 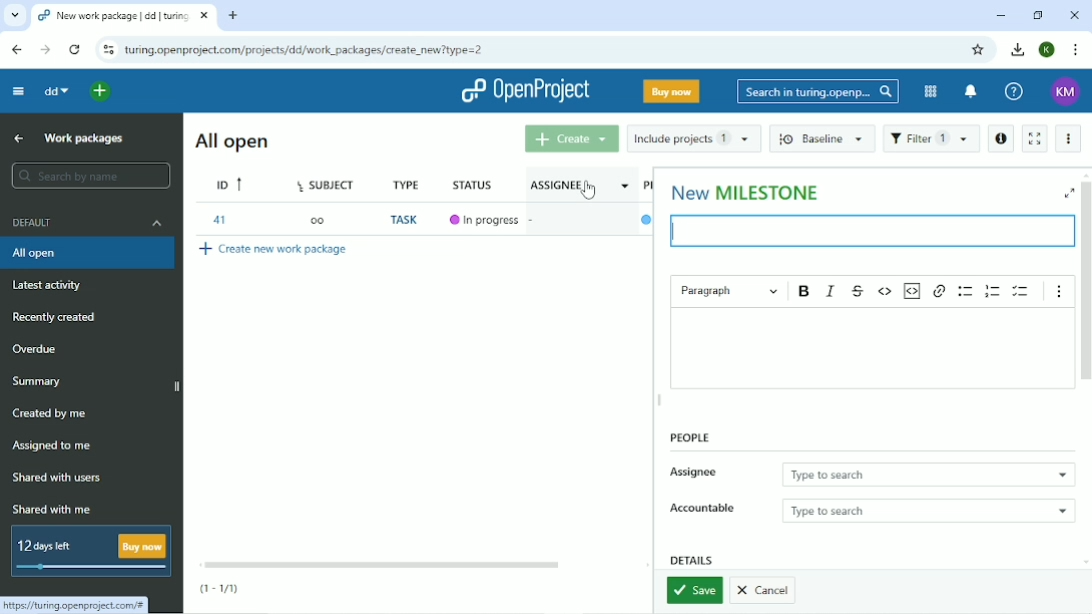 I want to click on Numbered list, so click(x=993, y=291).